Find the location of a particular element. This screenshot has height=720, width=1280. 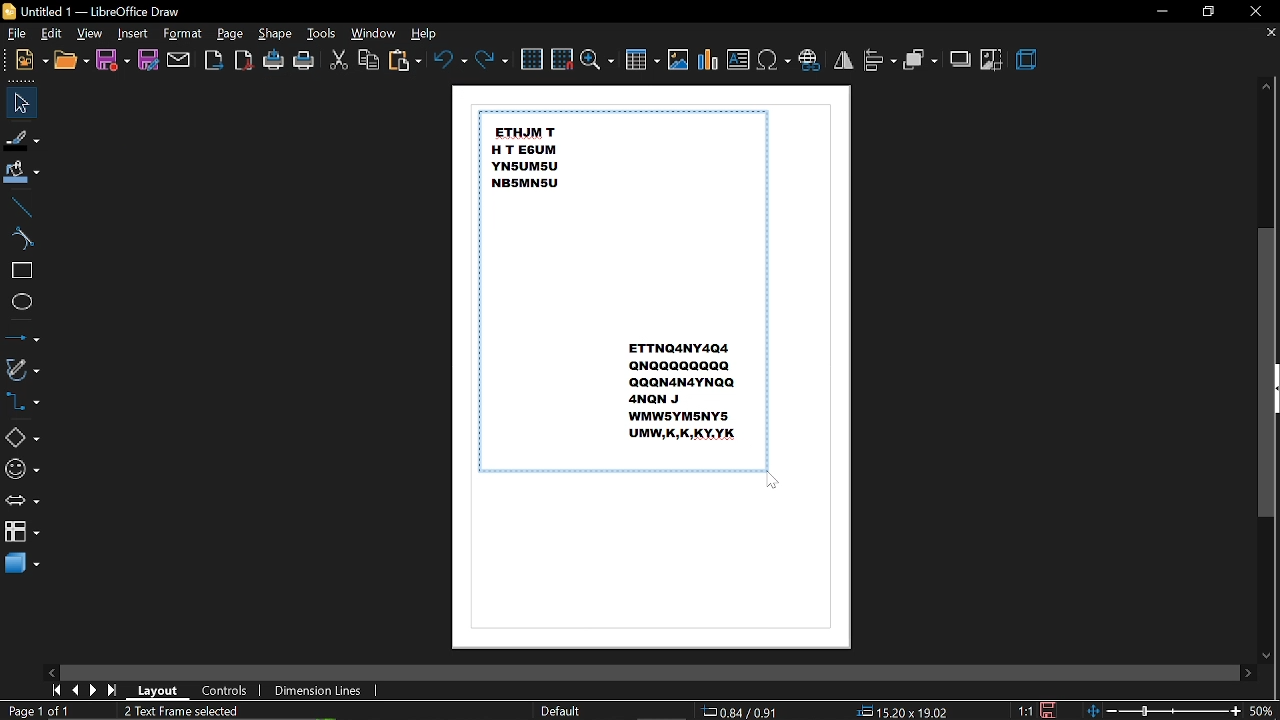

arrows is located at coordinates (22, 502).